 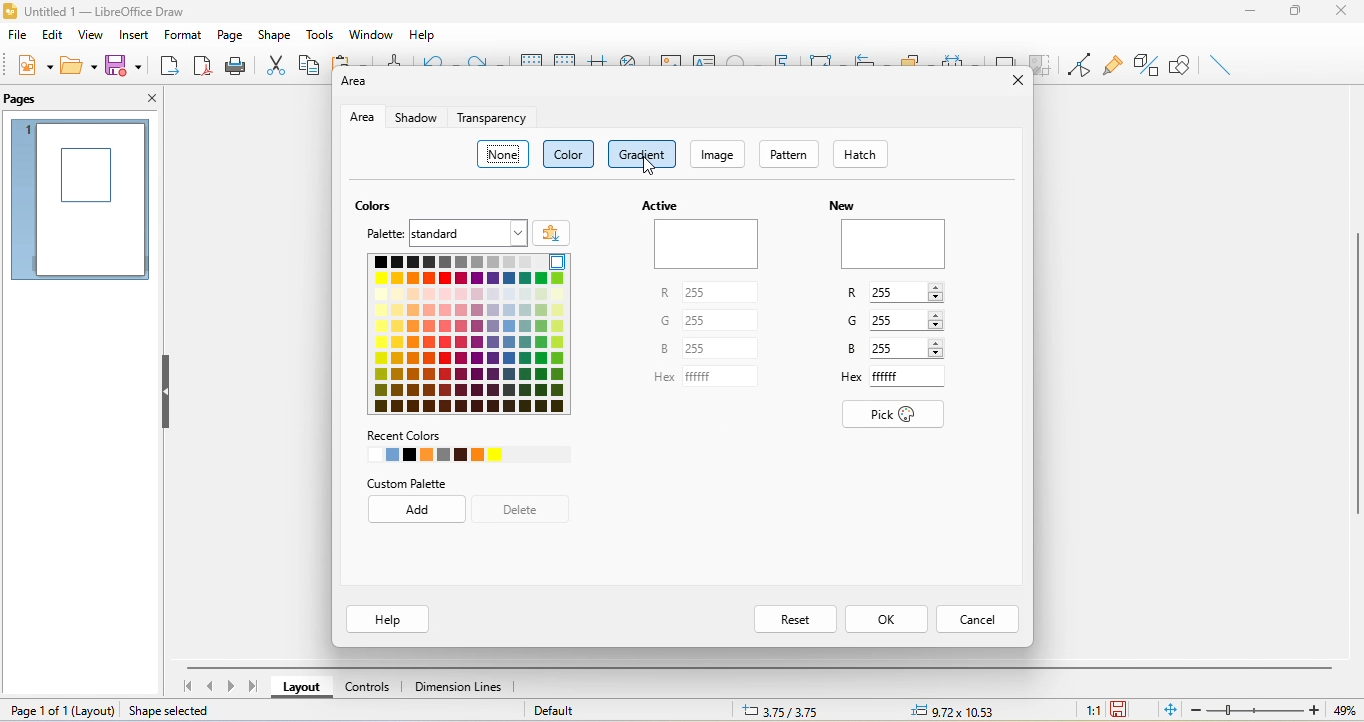 What do you see at coordinates (573, 710) in the screenshot?
I see `default` at bounding box center [573, 710].